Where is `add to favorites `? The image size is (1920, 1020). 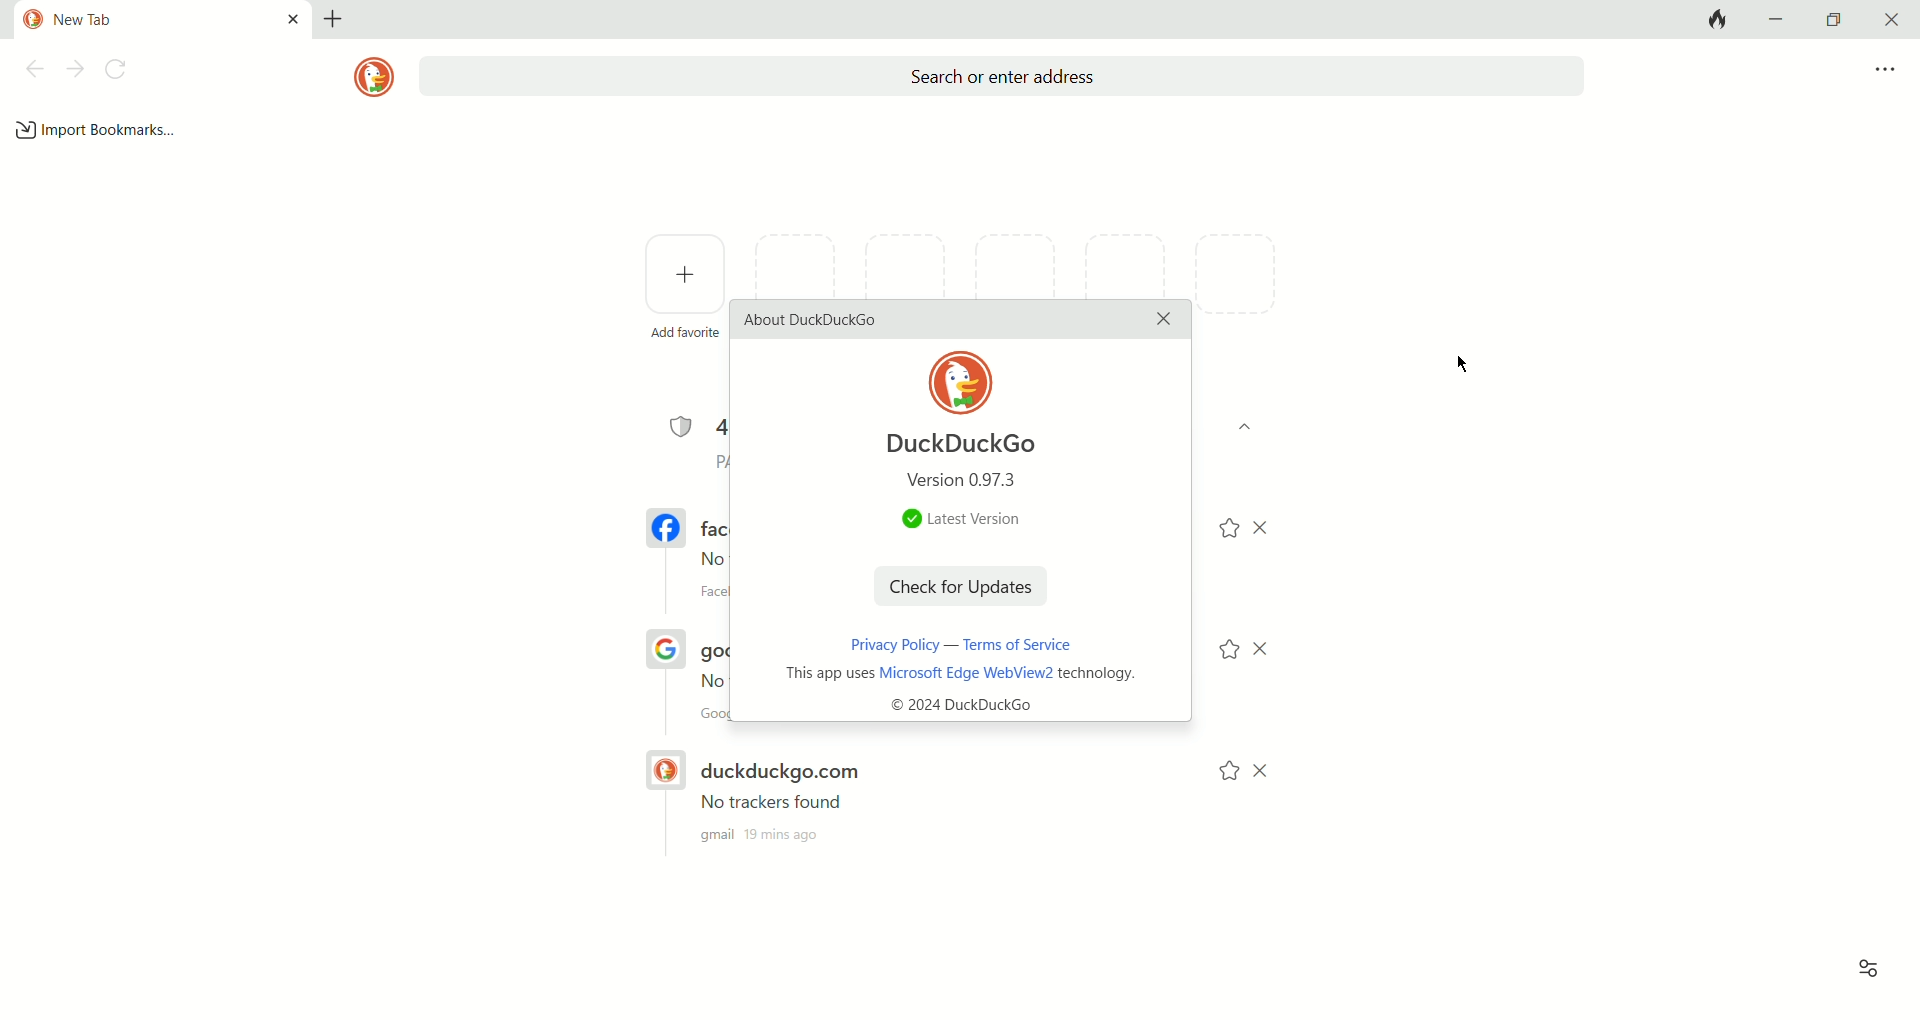
add to favorites  is located at coordinates (1217, 773).